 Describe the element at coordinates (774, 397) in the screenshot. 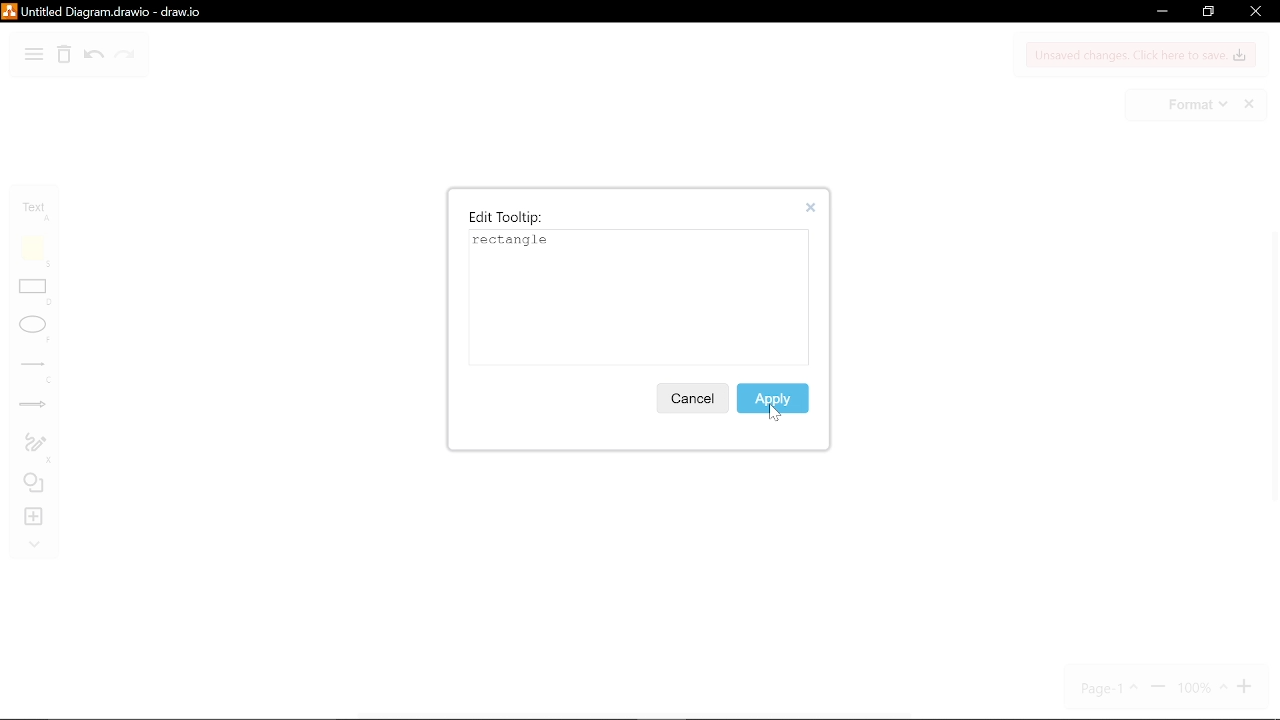

I see `apply` at that location.